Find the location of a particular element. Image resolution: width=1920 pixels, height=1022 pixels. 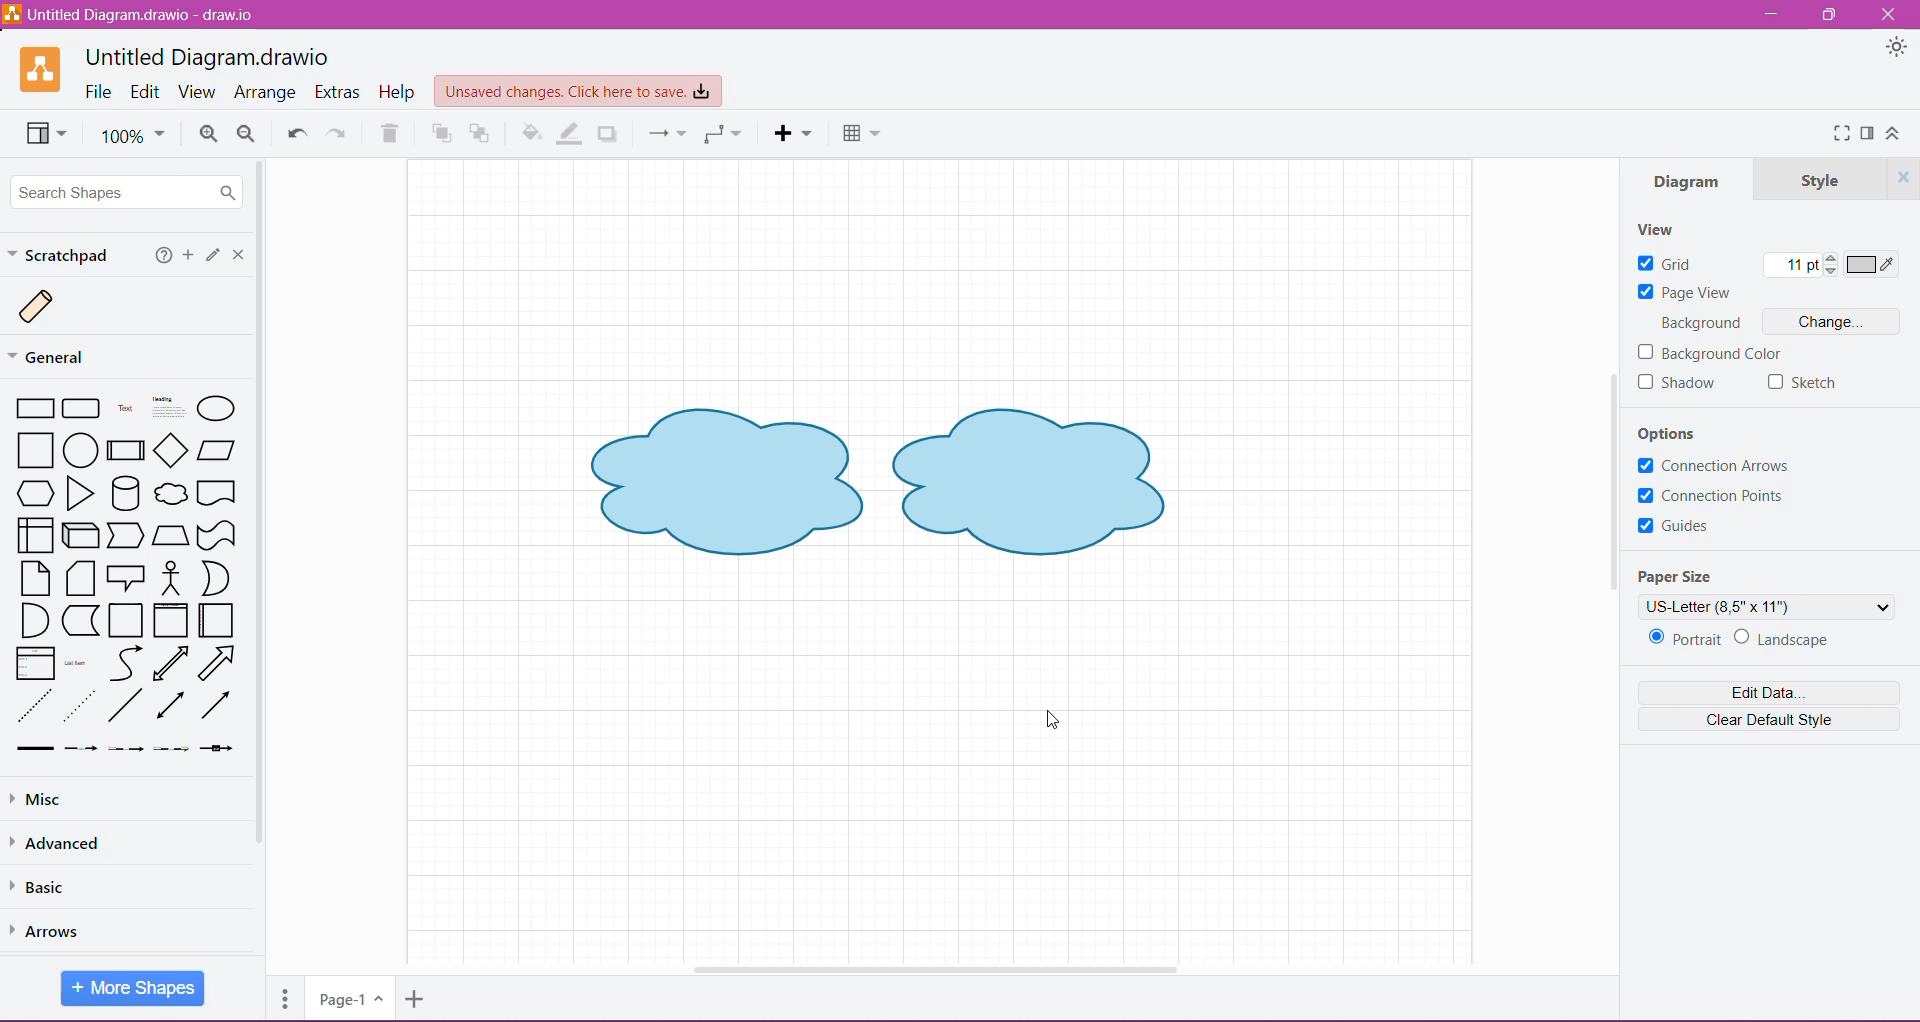

Close is located at coordinates (1890, 13).